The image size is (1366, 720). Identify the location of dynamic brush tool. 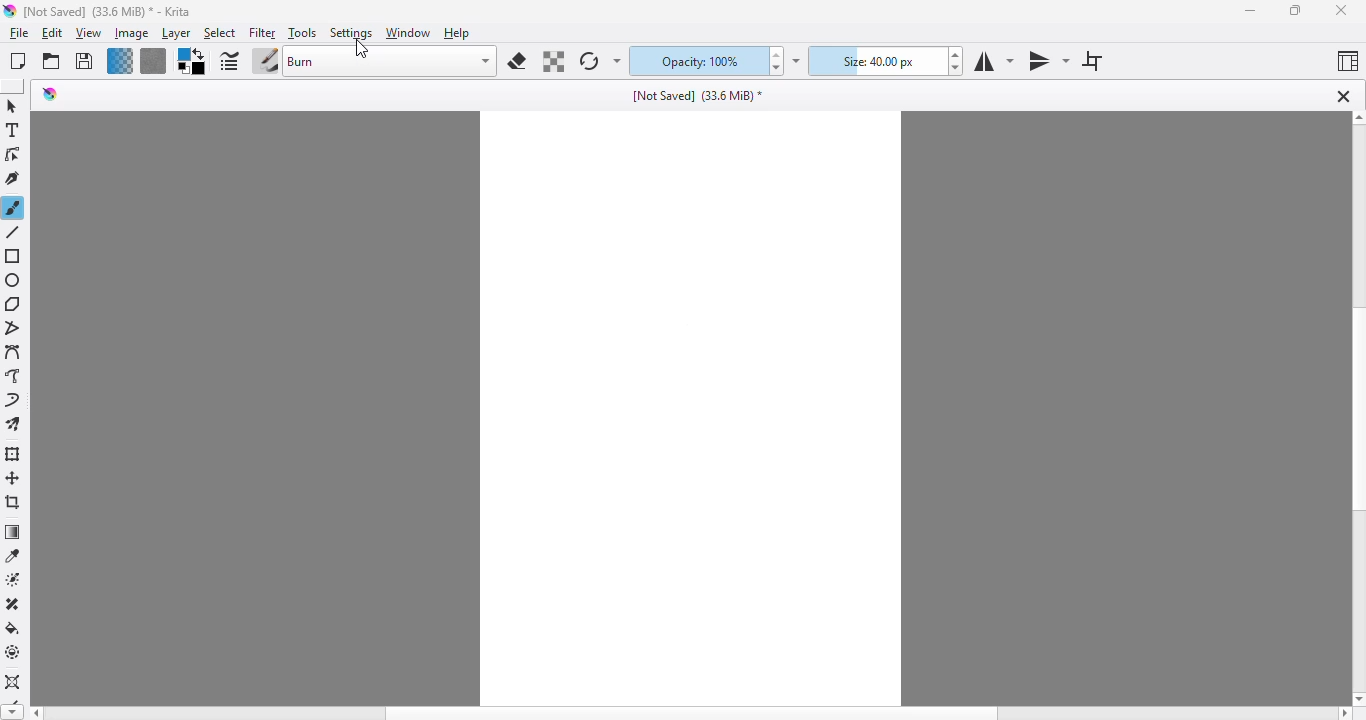
(12, 401).